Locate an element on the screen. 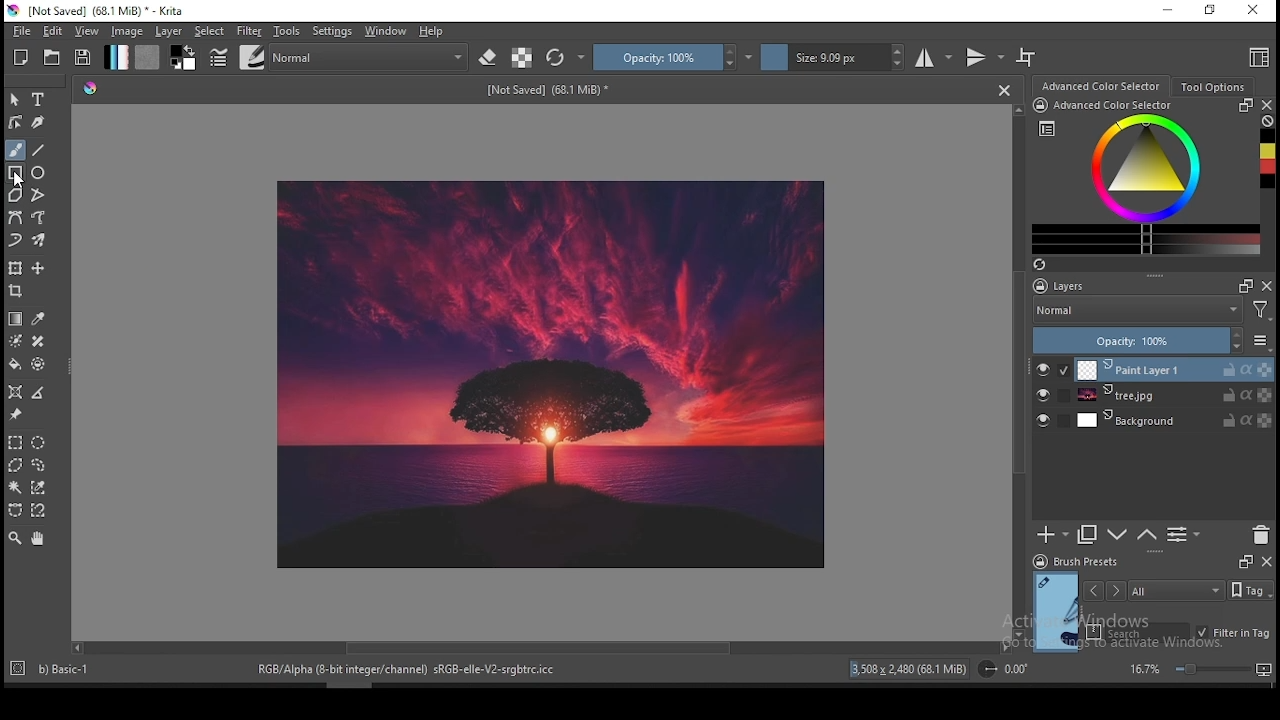  dynamic brush tool is located at coordinates (16, 239).